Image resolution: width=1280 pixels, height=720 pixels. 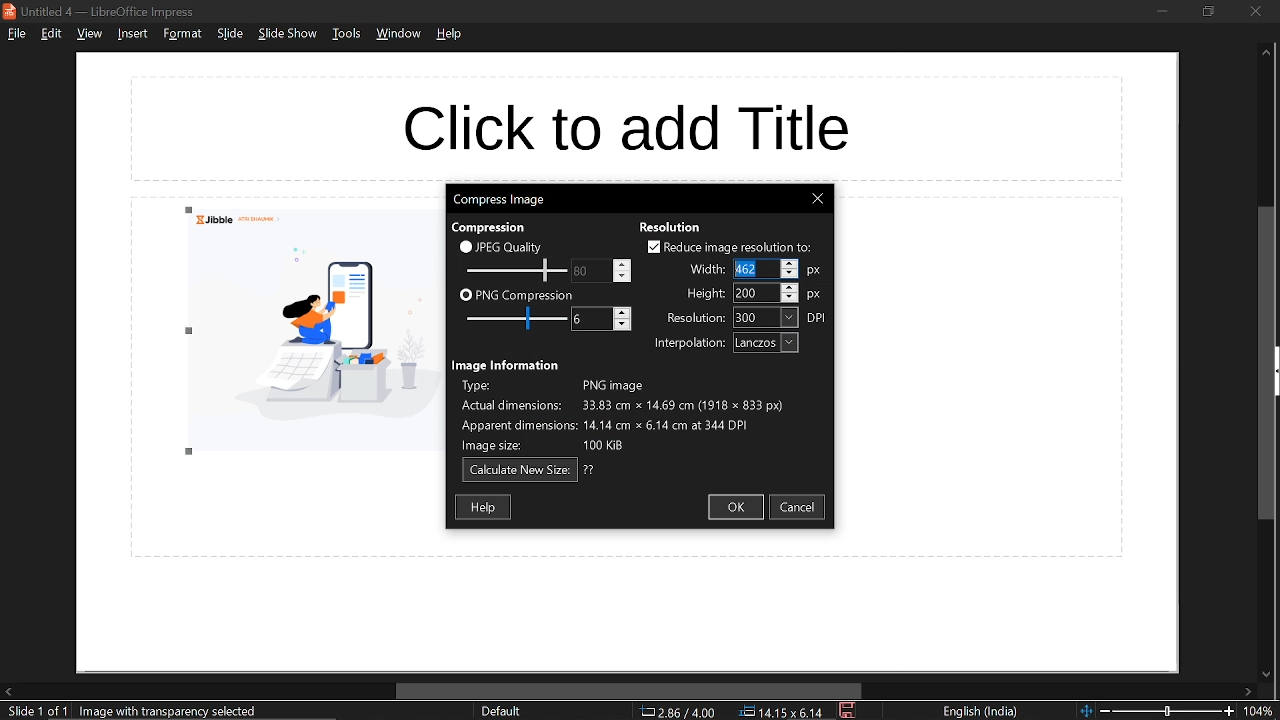 I want to click on decrease png compression, so click(x=622, y=326).